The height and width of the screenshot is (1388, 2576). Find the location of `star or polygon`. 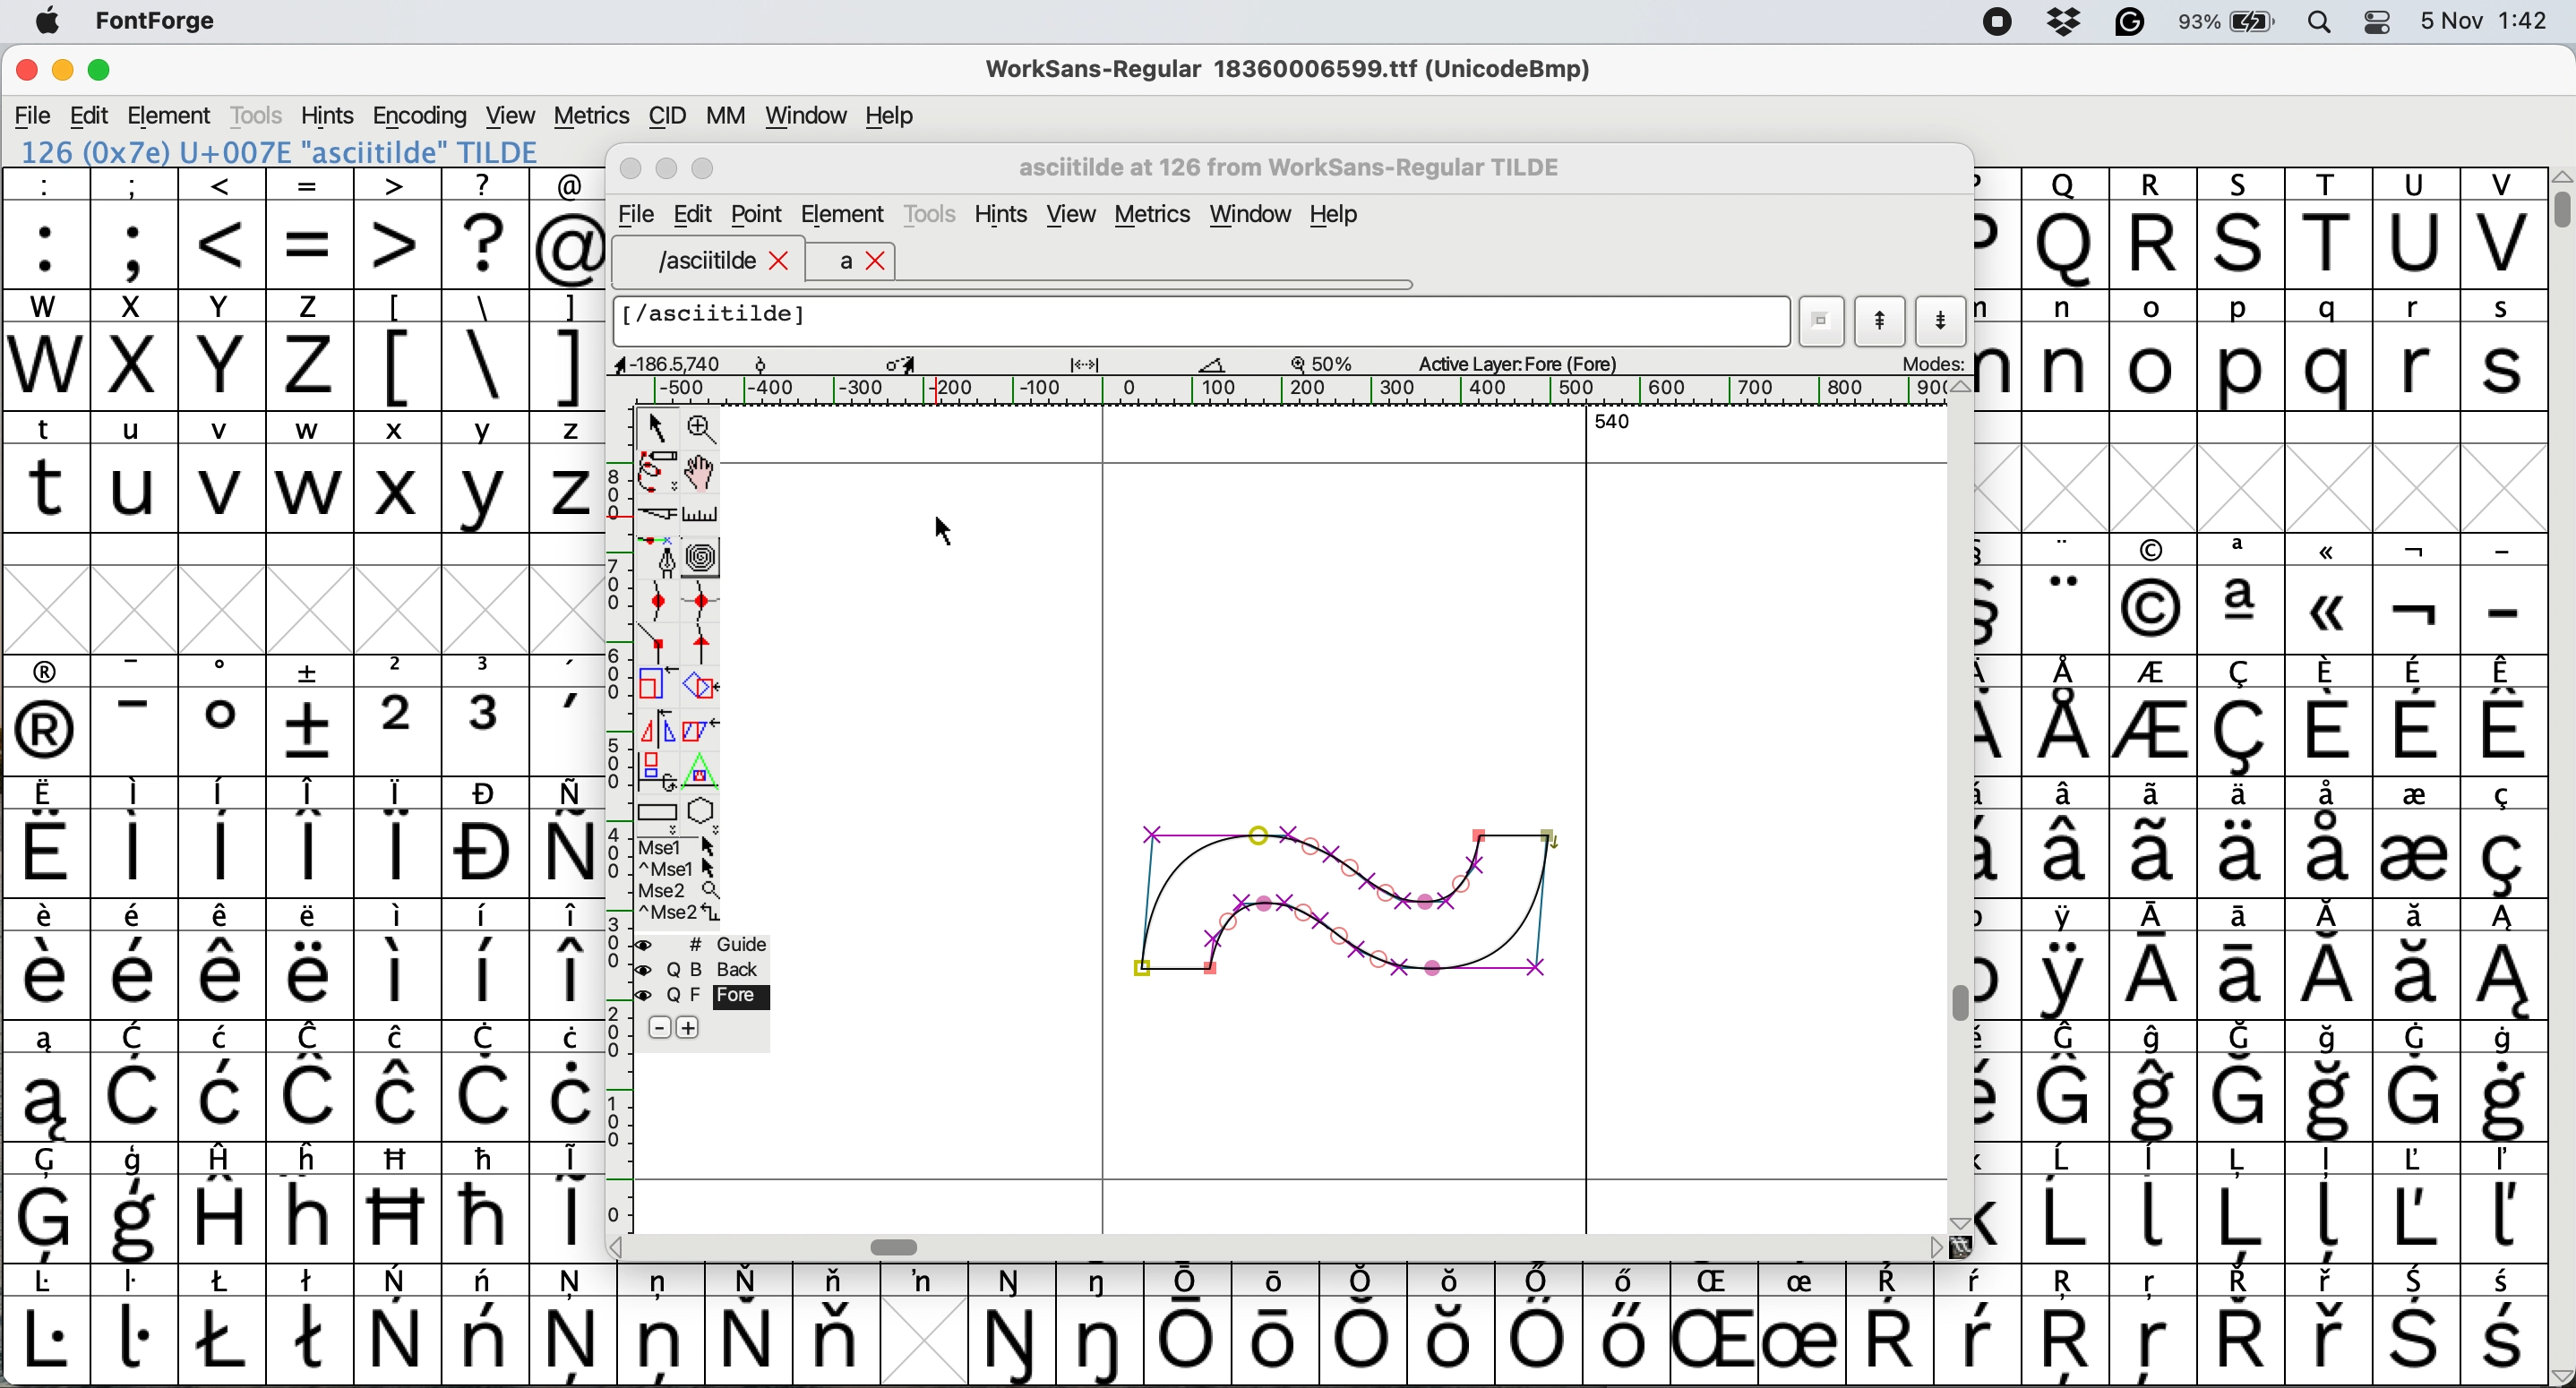

star or polygon is located at coordinates (703, 811).